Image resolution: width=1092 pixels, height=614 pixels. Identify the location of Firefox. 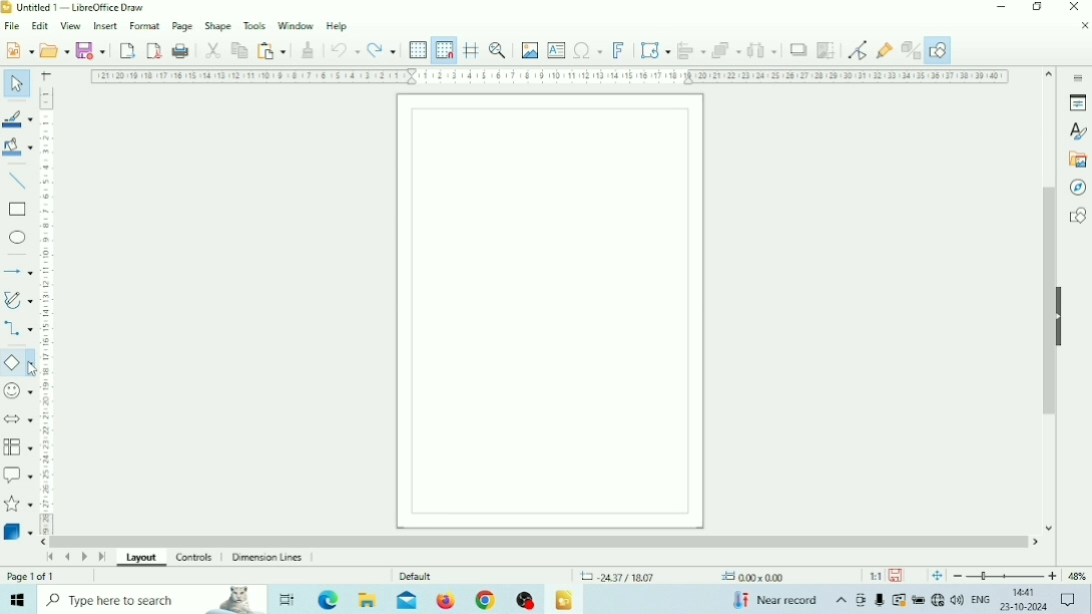
(446, 600).